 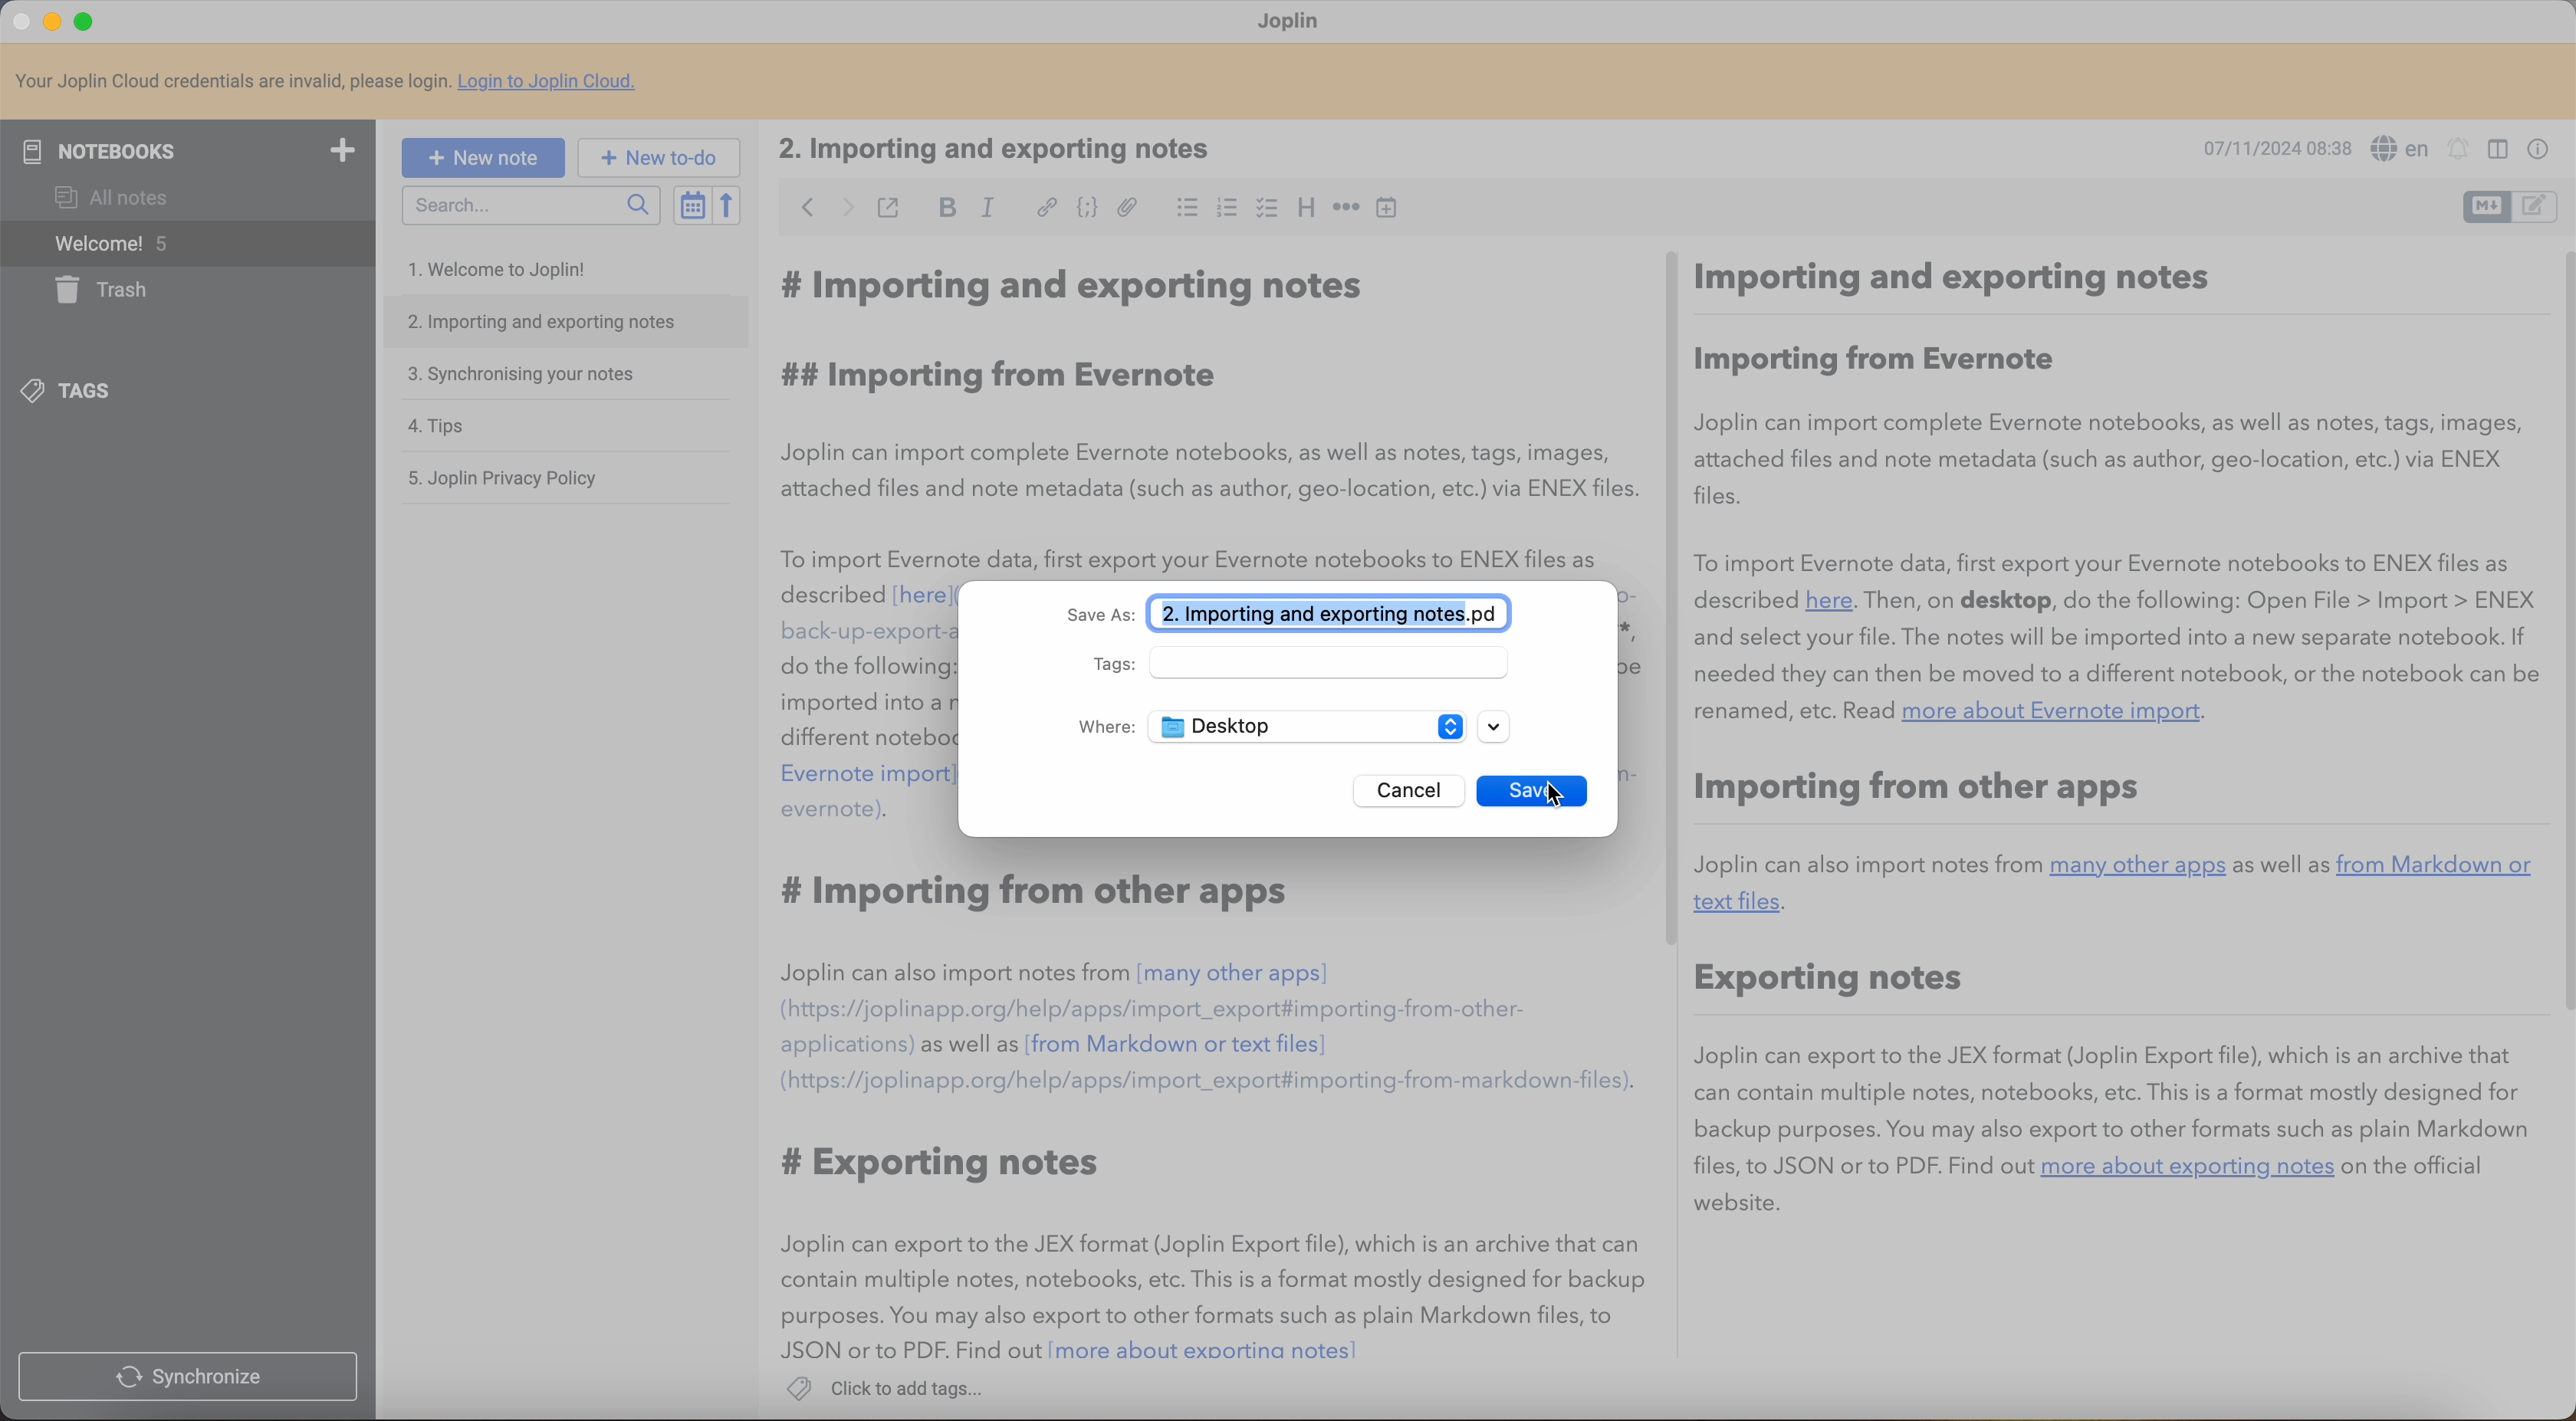 I want to click on Your Joplin Cloud credentials are invalid, please login. Login to Joplin Cloud, so click(x=343, y=82).